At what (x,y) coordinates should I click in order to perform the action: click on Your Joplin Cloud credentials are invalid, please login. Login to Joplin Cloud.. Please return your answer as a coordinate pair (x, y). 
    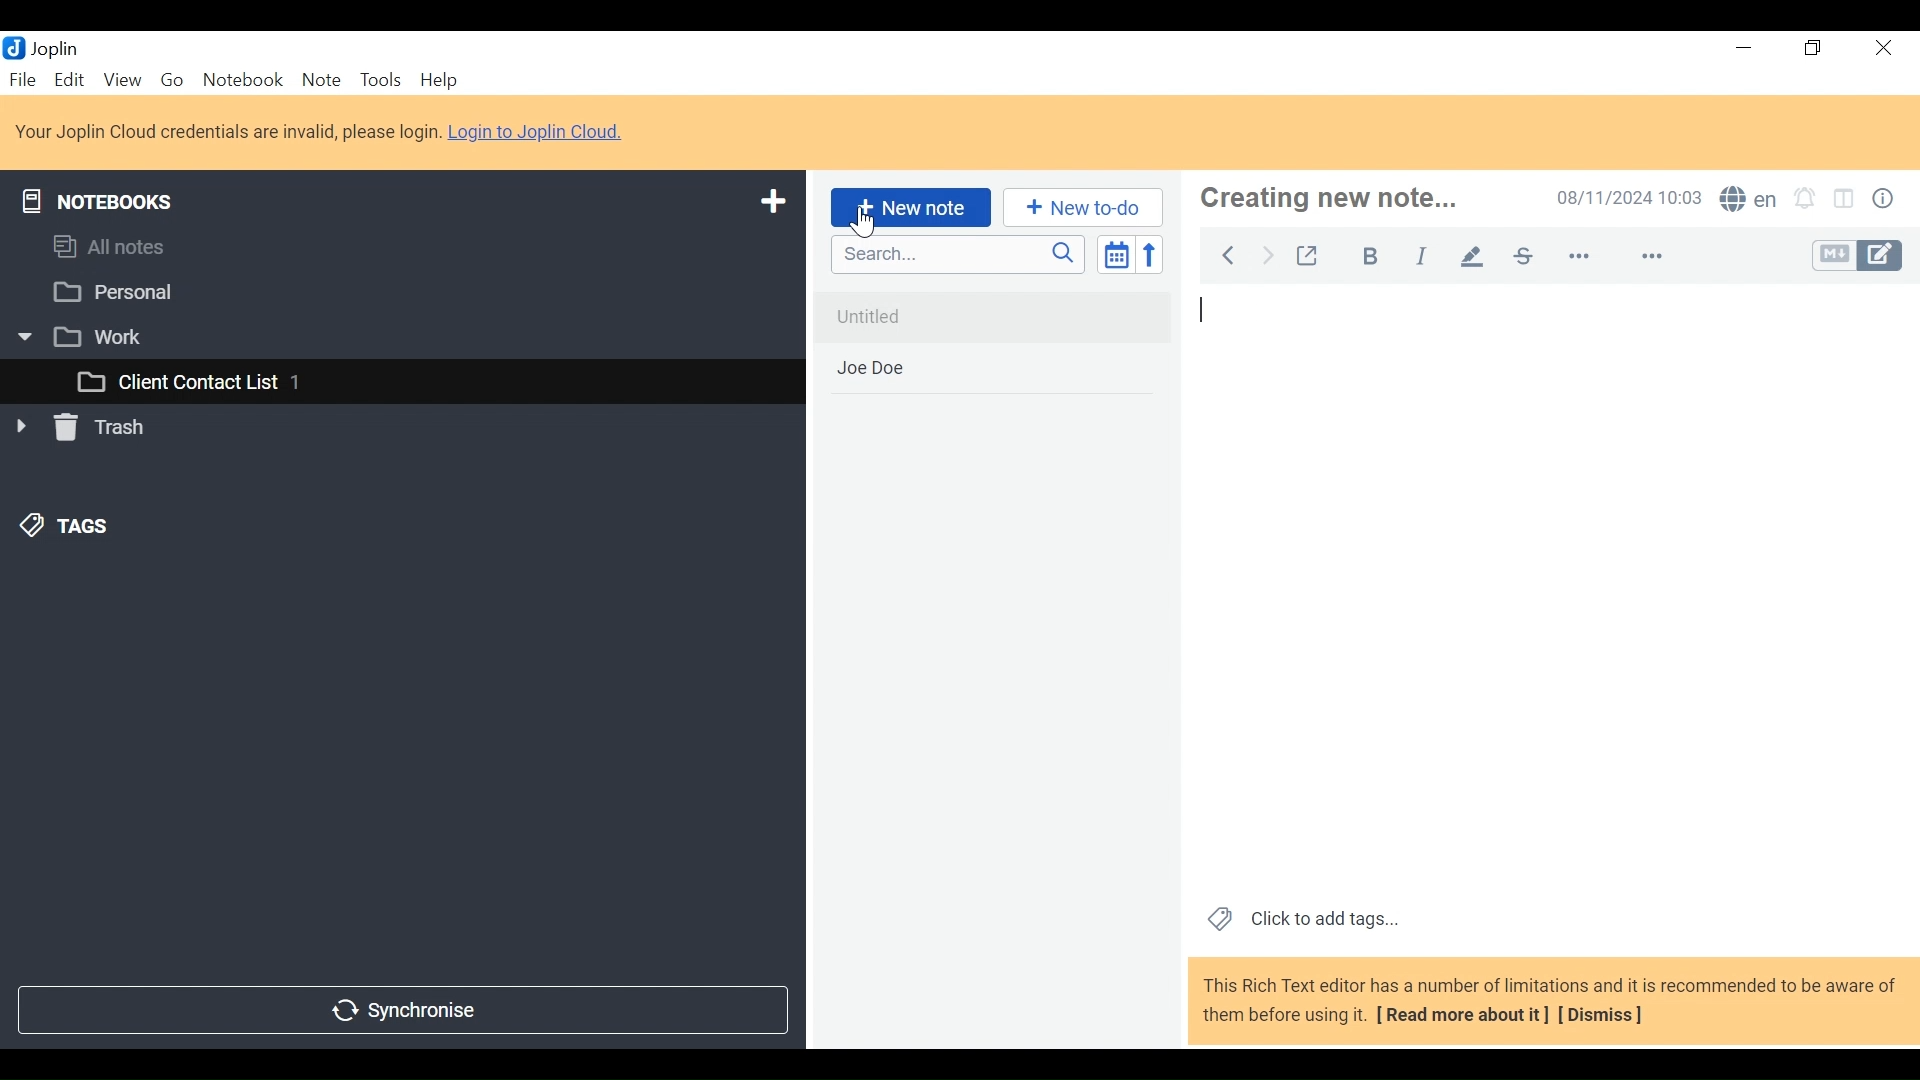
    Looking at the image, I should click on (323, 131).